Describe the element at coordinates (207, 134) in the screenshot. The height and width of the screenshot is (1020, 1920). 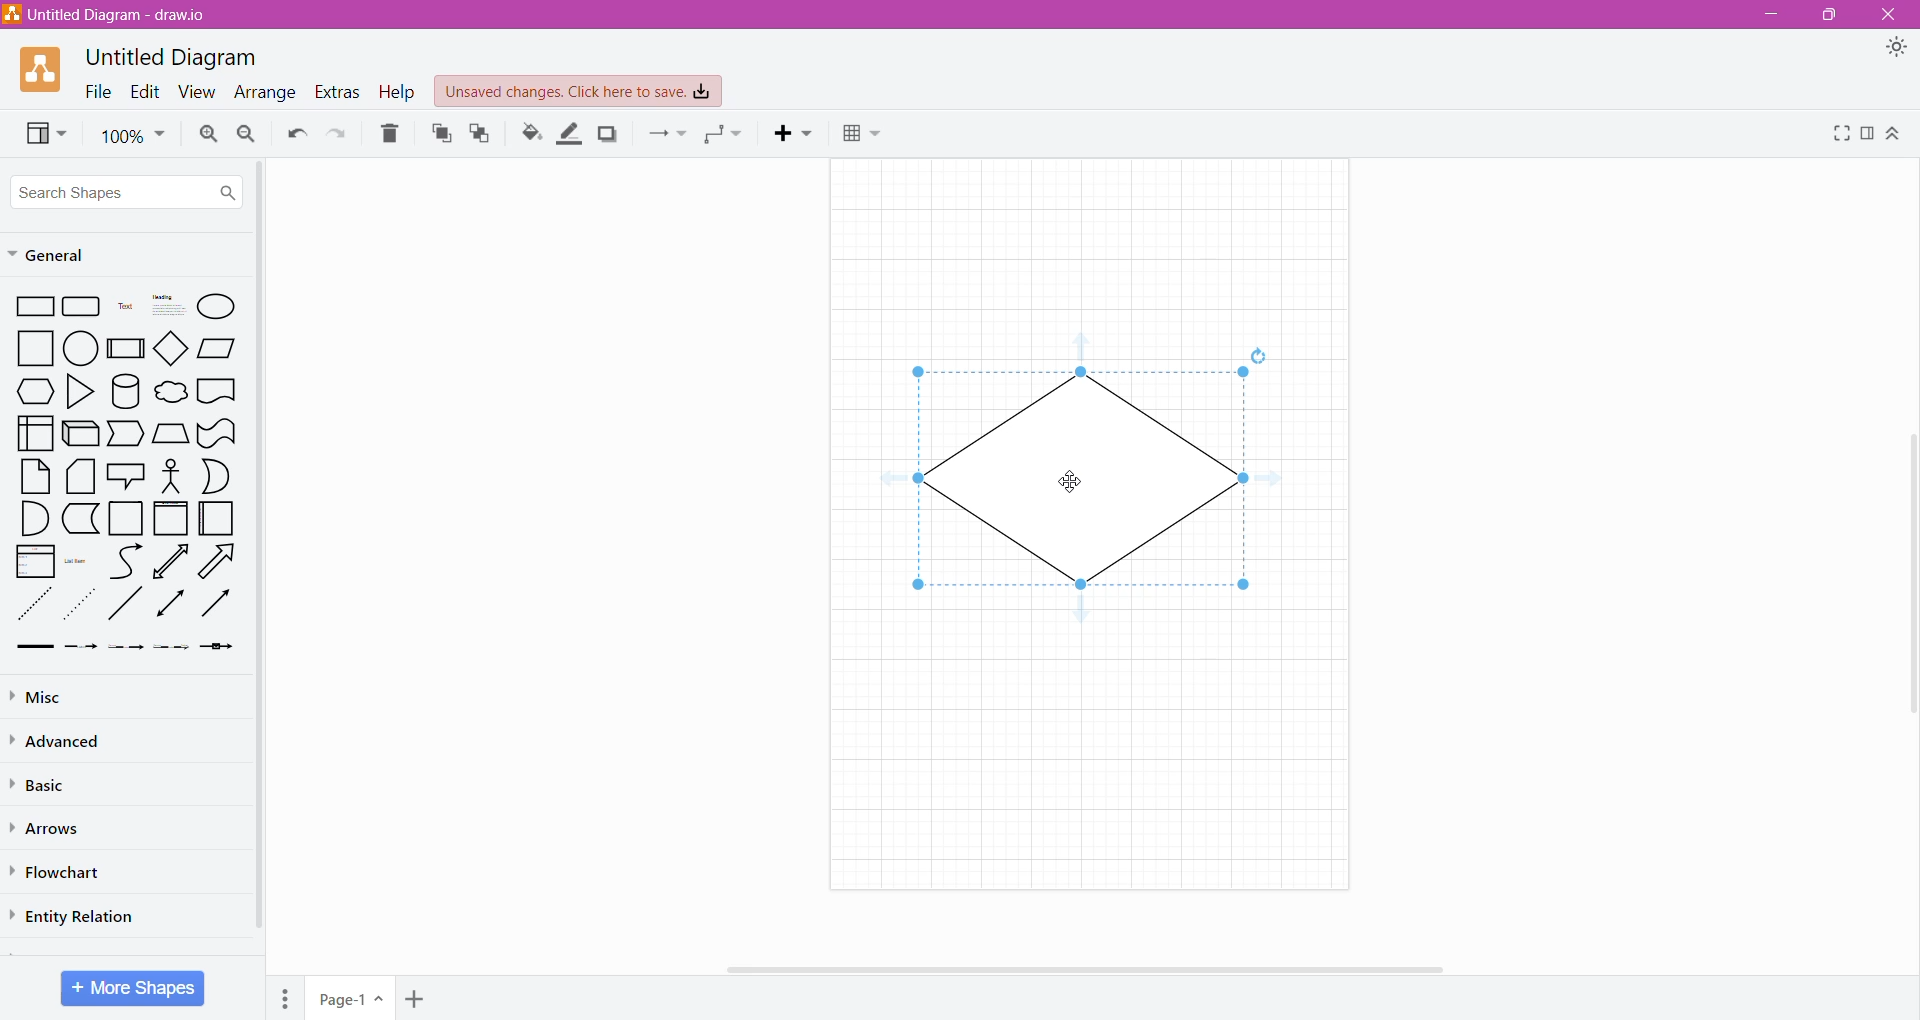
I see `Zoom In` at that location.